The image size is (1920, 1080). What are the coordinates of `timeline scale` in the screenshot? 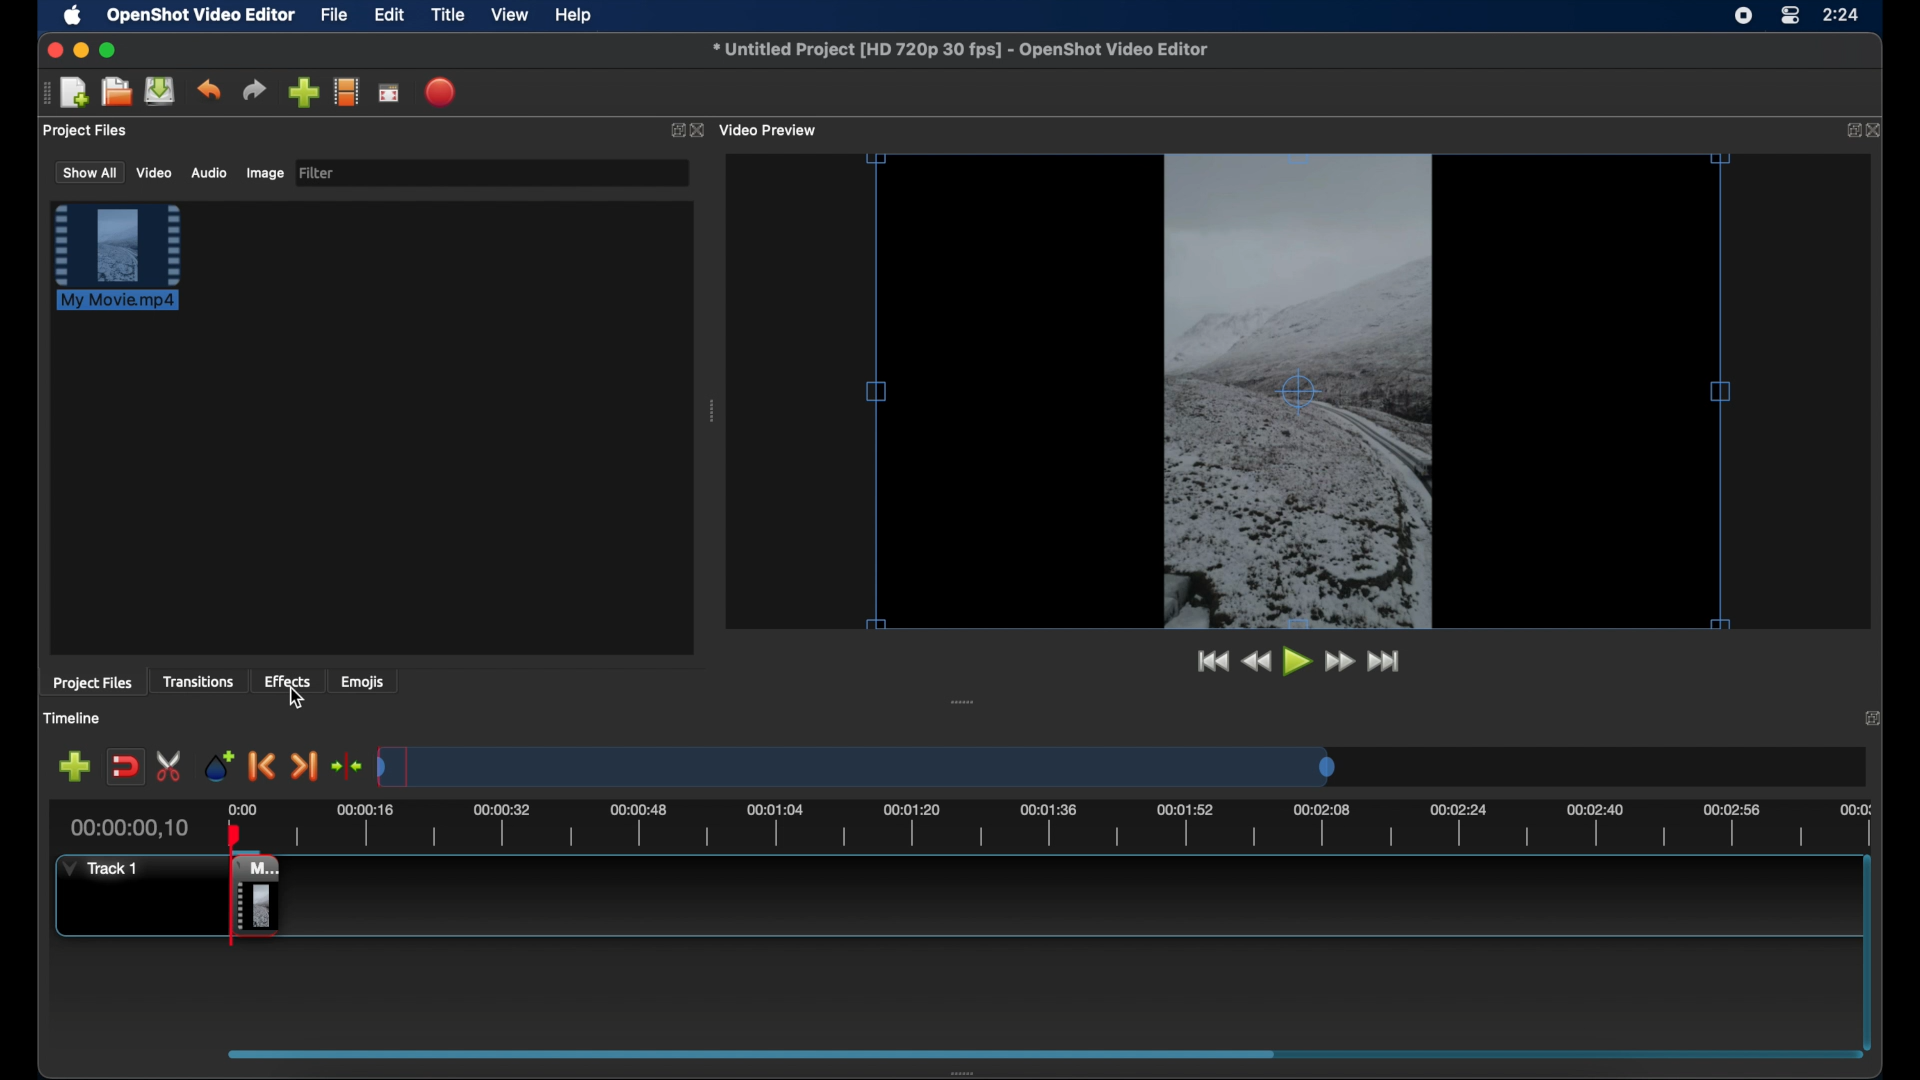 It's located at (856, 765).